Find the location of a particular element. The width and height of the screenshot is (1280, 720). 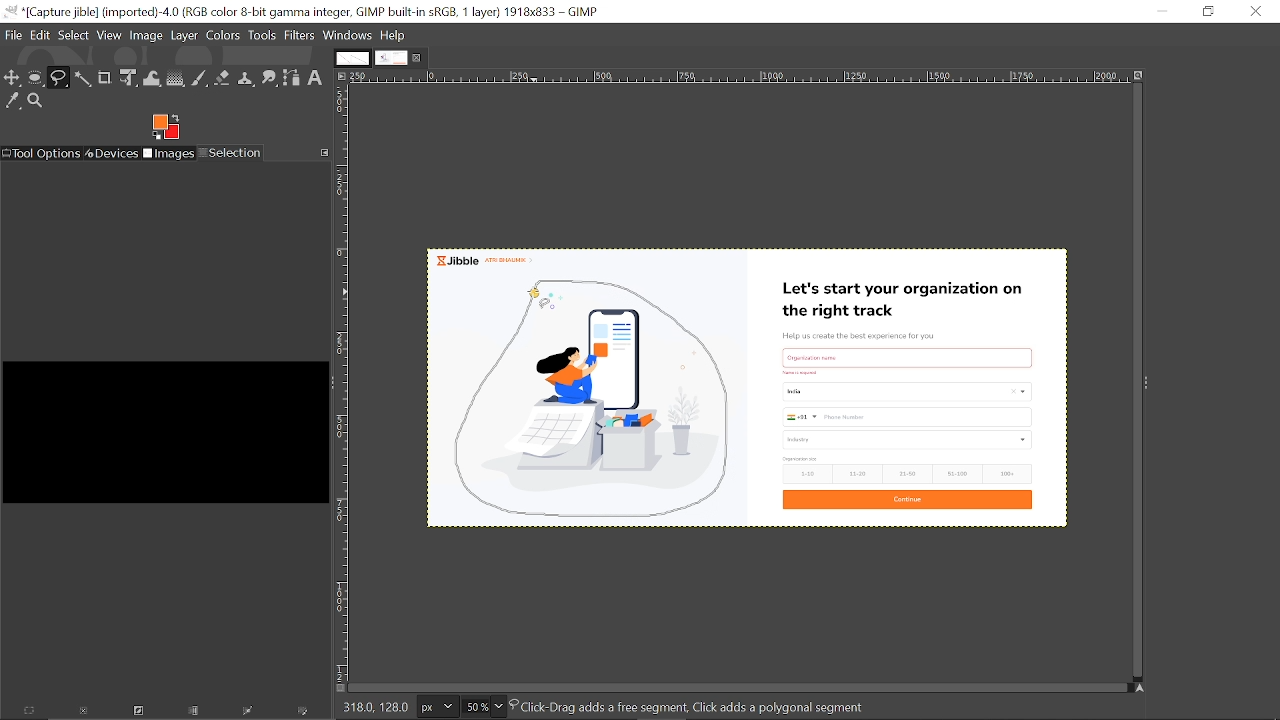

Gradient is located at coordinates (175, 79).